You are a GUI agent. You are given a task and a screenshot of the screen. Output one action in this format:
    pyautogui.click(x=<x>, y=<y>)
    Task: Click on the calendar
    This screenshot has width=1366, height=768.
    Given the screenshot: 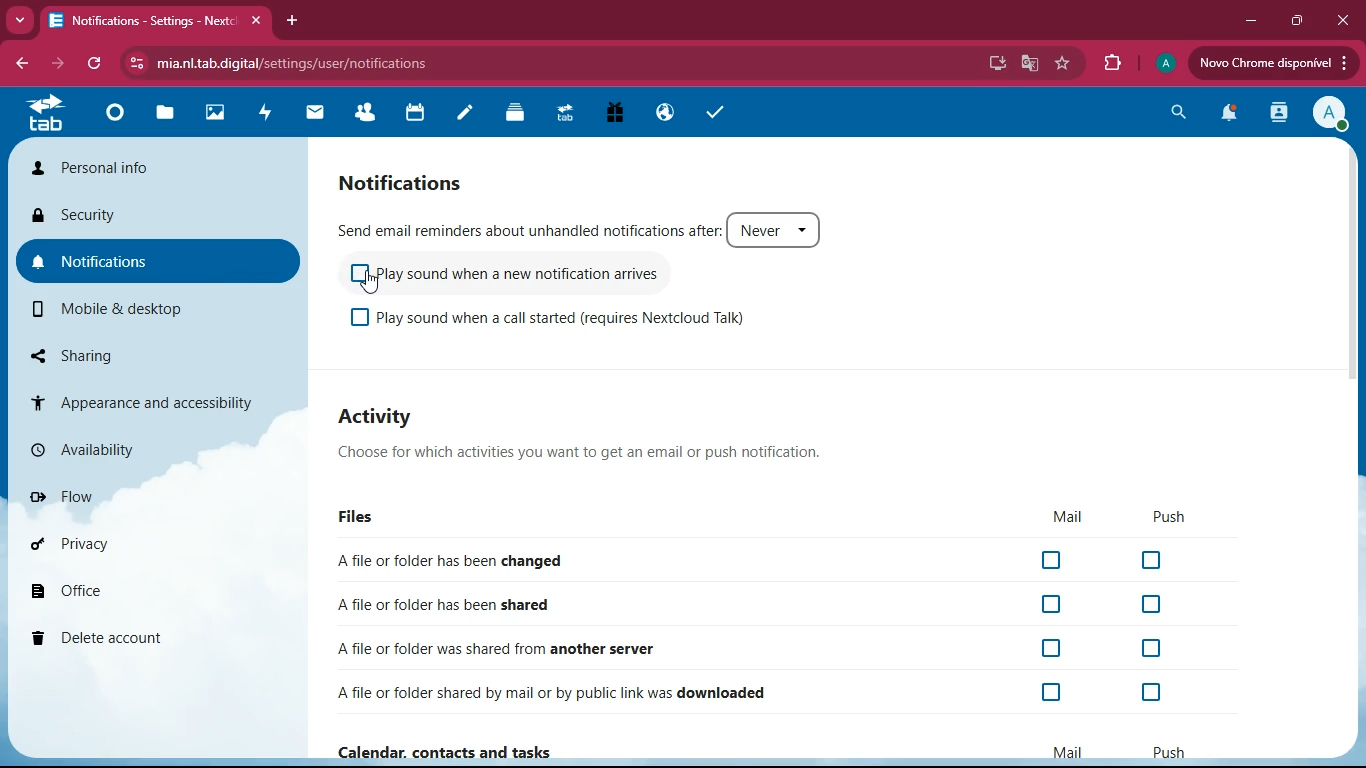 What is the action you would take?
    pyautogui.click(x=422, y=115)
    